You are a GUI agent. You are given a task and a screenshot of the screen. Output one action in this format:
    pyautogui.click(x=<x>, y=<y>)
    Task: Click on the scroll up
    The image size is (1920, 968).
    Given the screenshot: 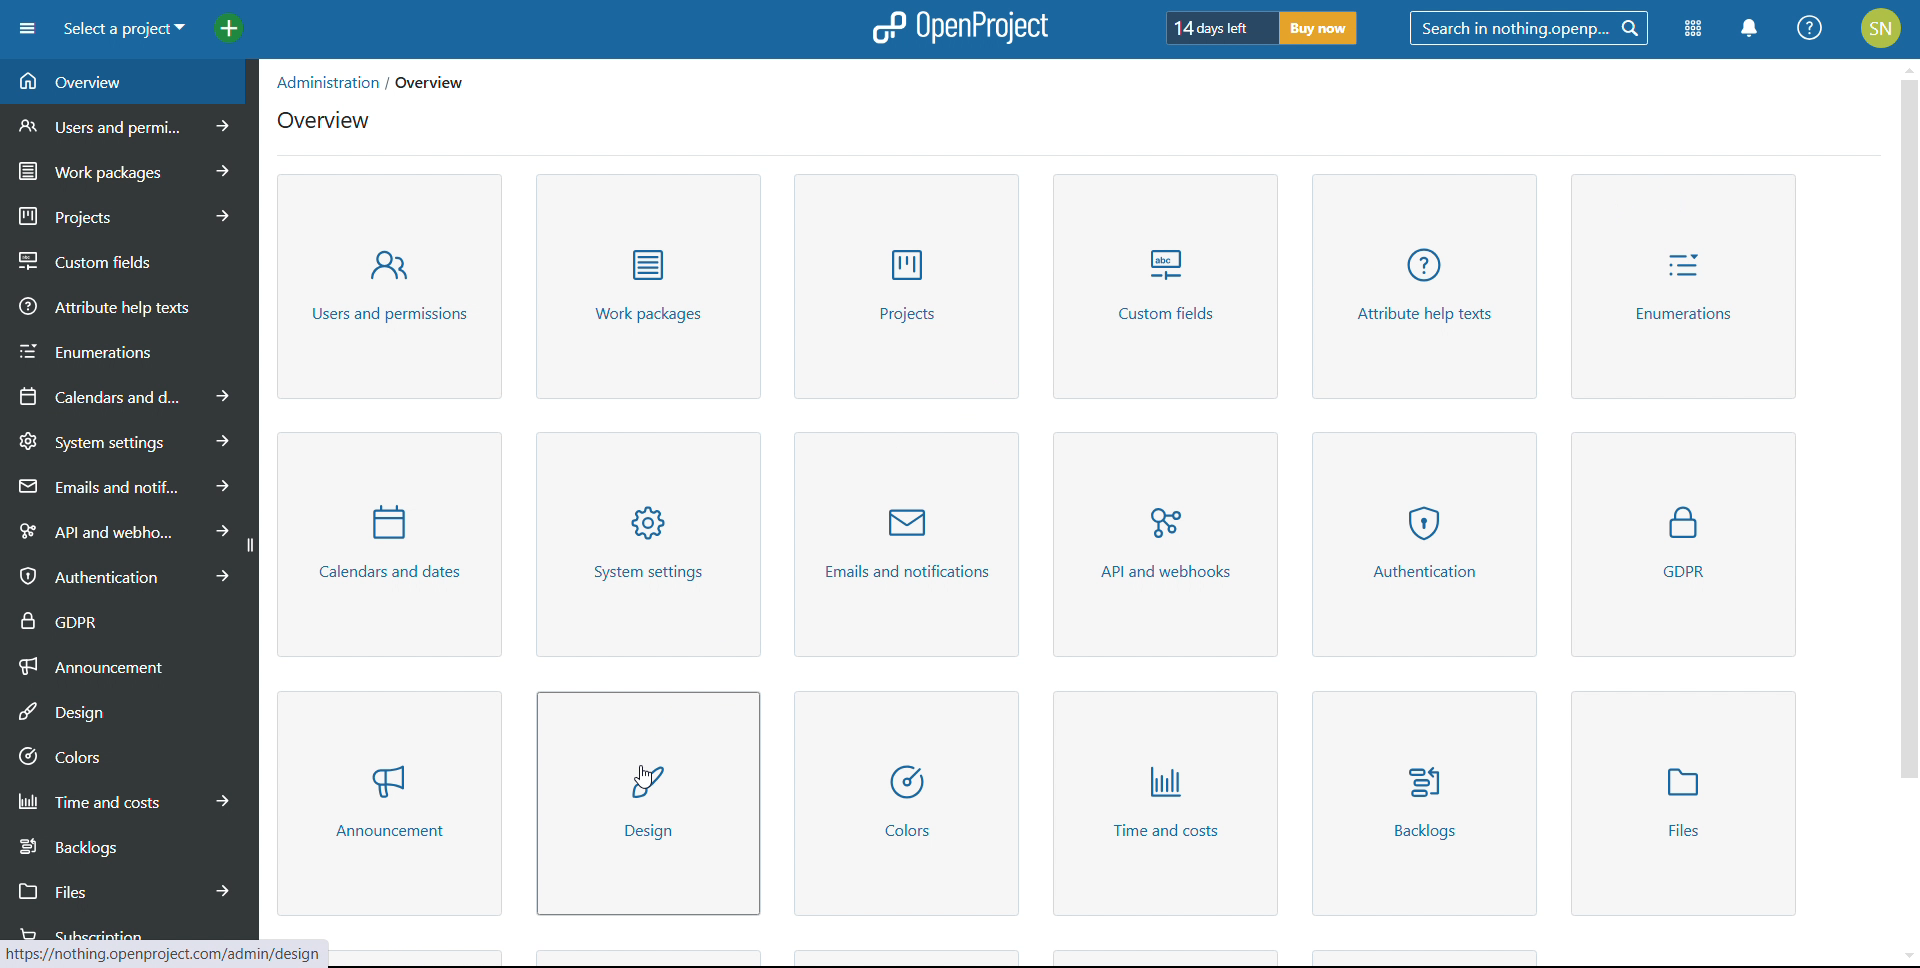 What is the action you would take?
    pyautogui.click(x=1908, y=66)
    